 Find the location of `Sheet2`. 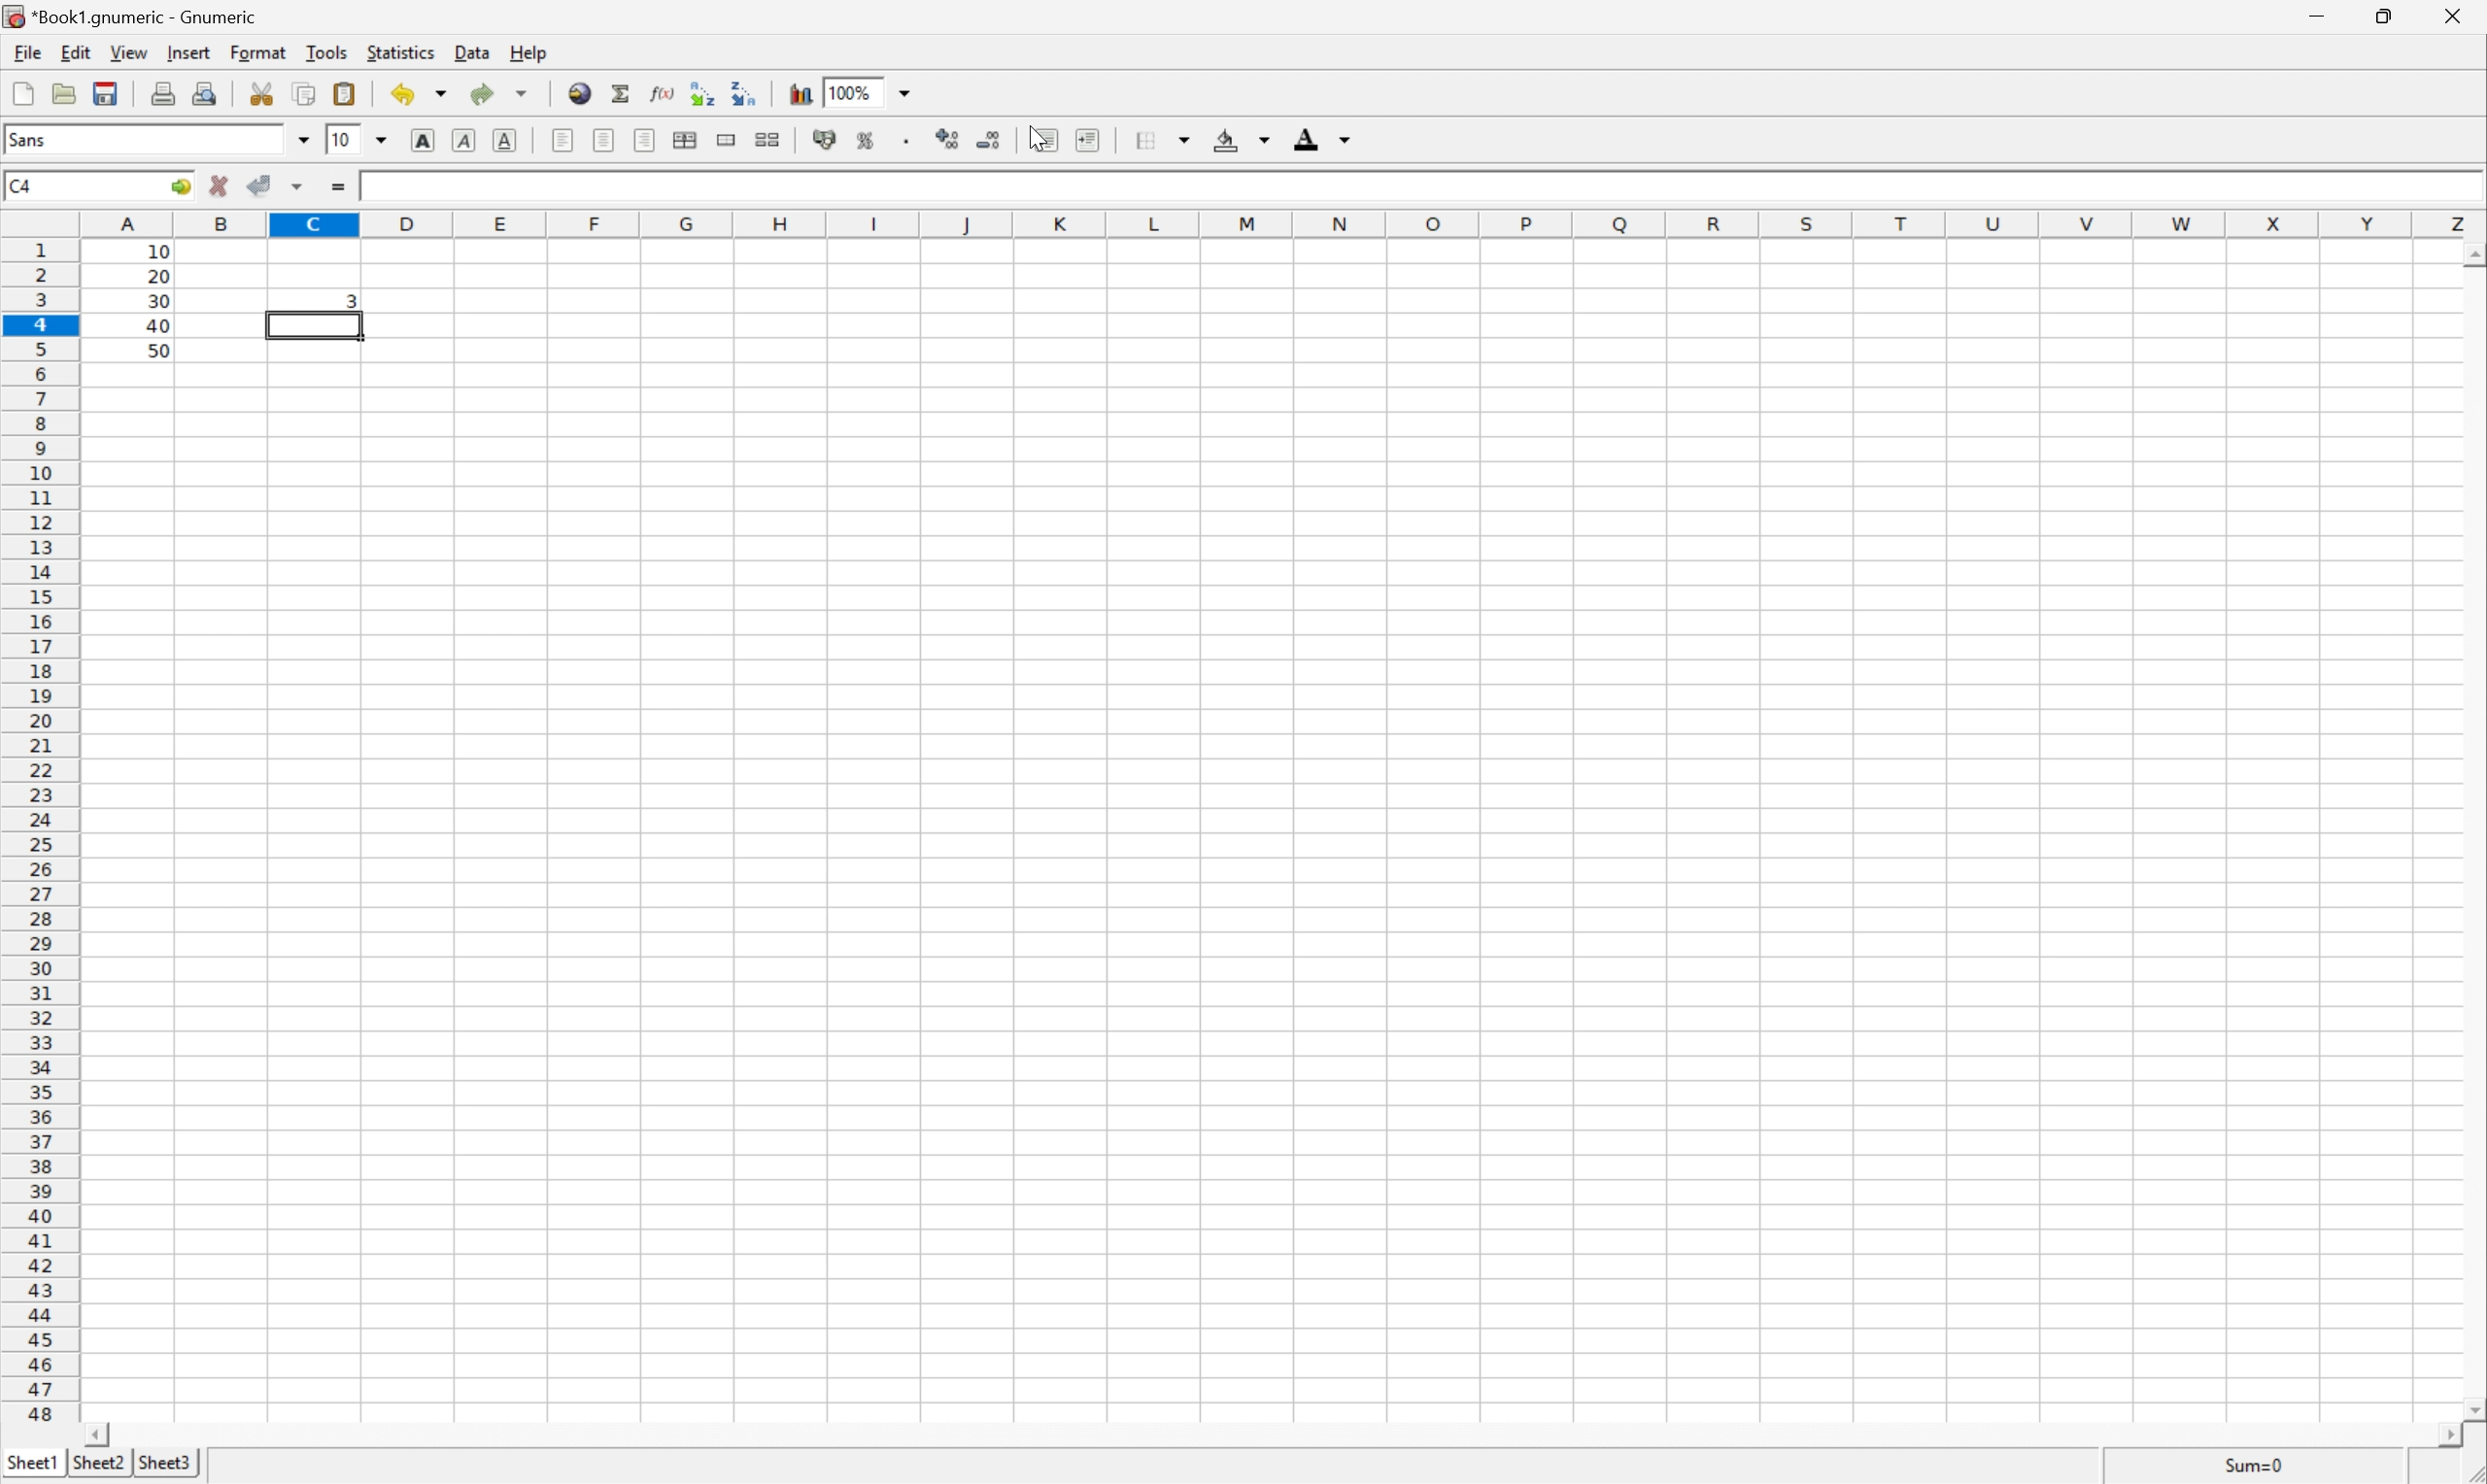

Sheet2 is located at coordinates (98, 1464).